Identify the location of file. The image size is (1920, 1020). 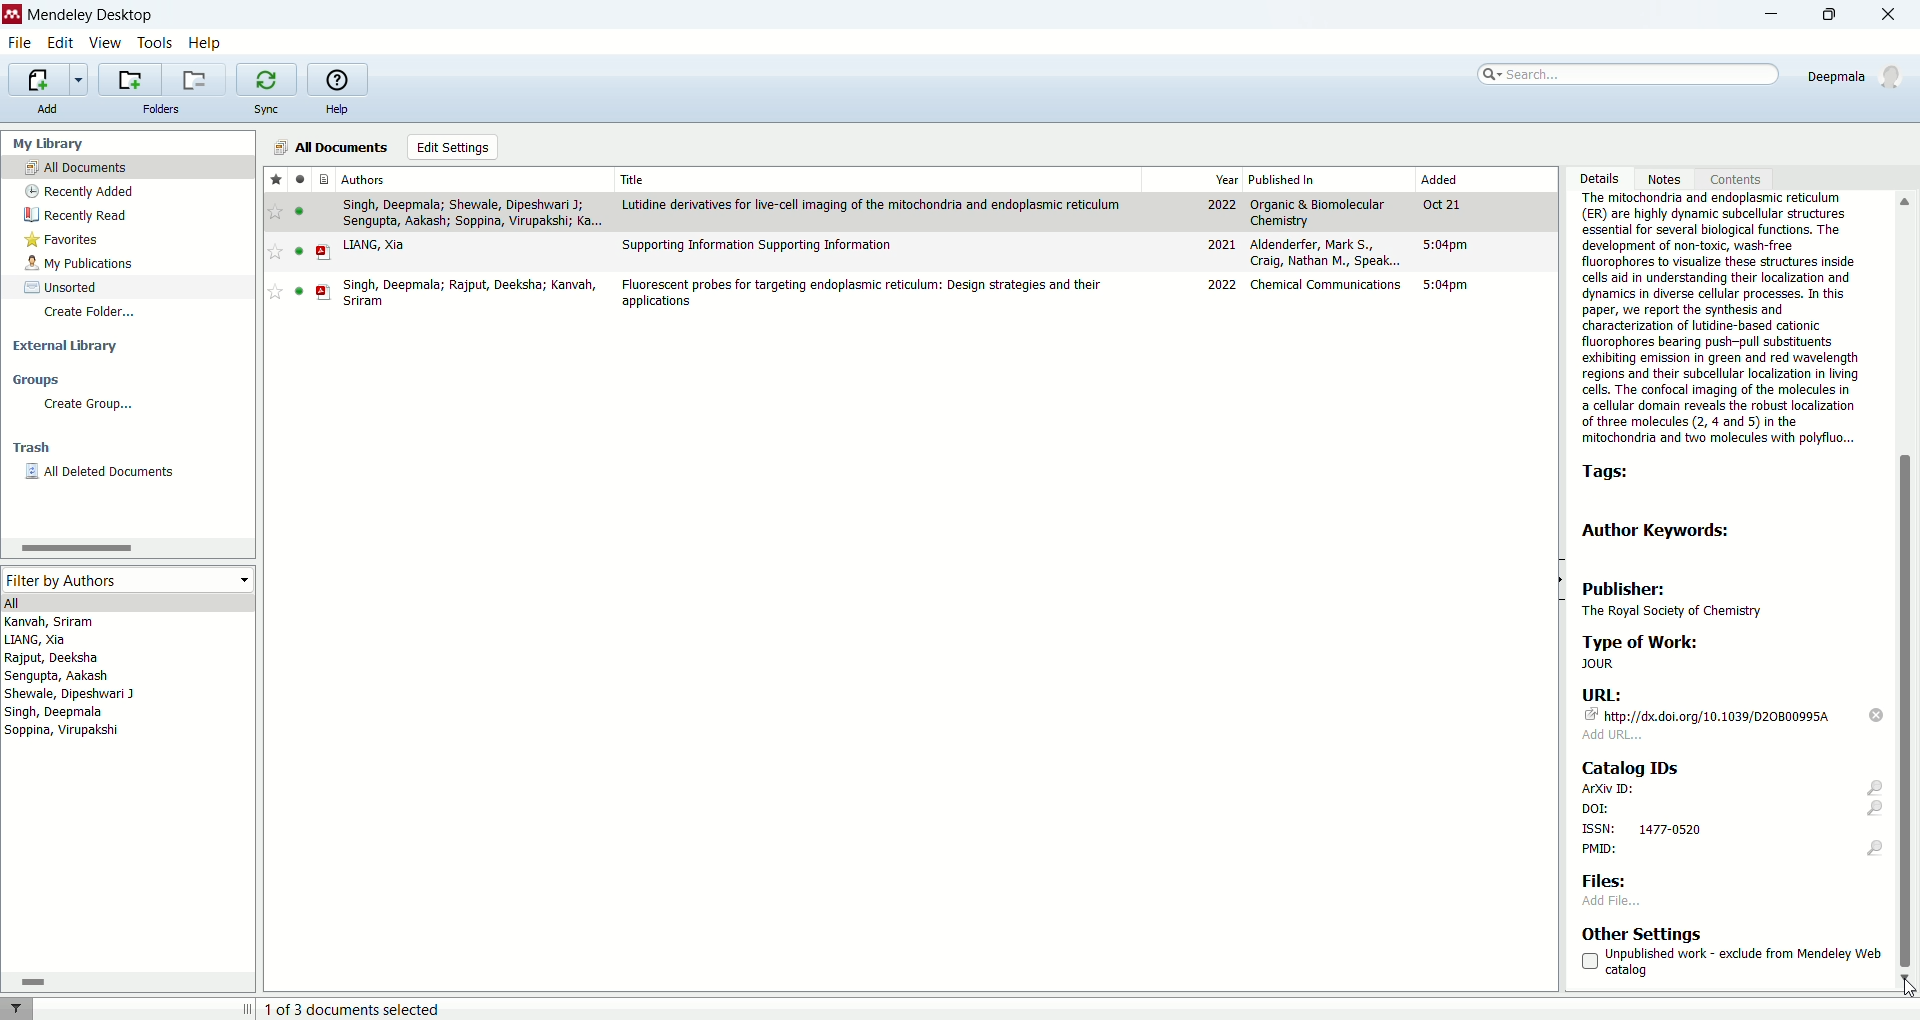
(20, 44).